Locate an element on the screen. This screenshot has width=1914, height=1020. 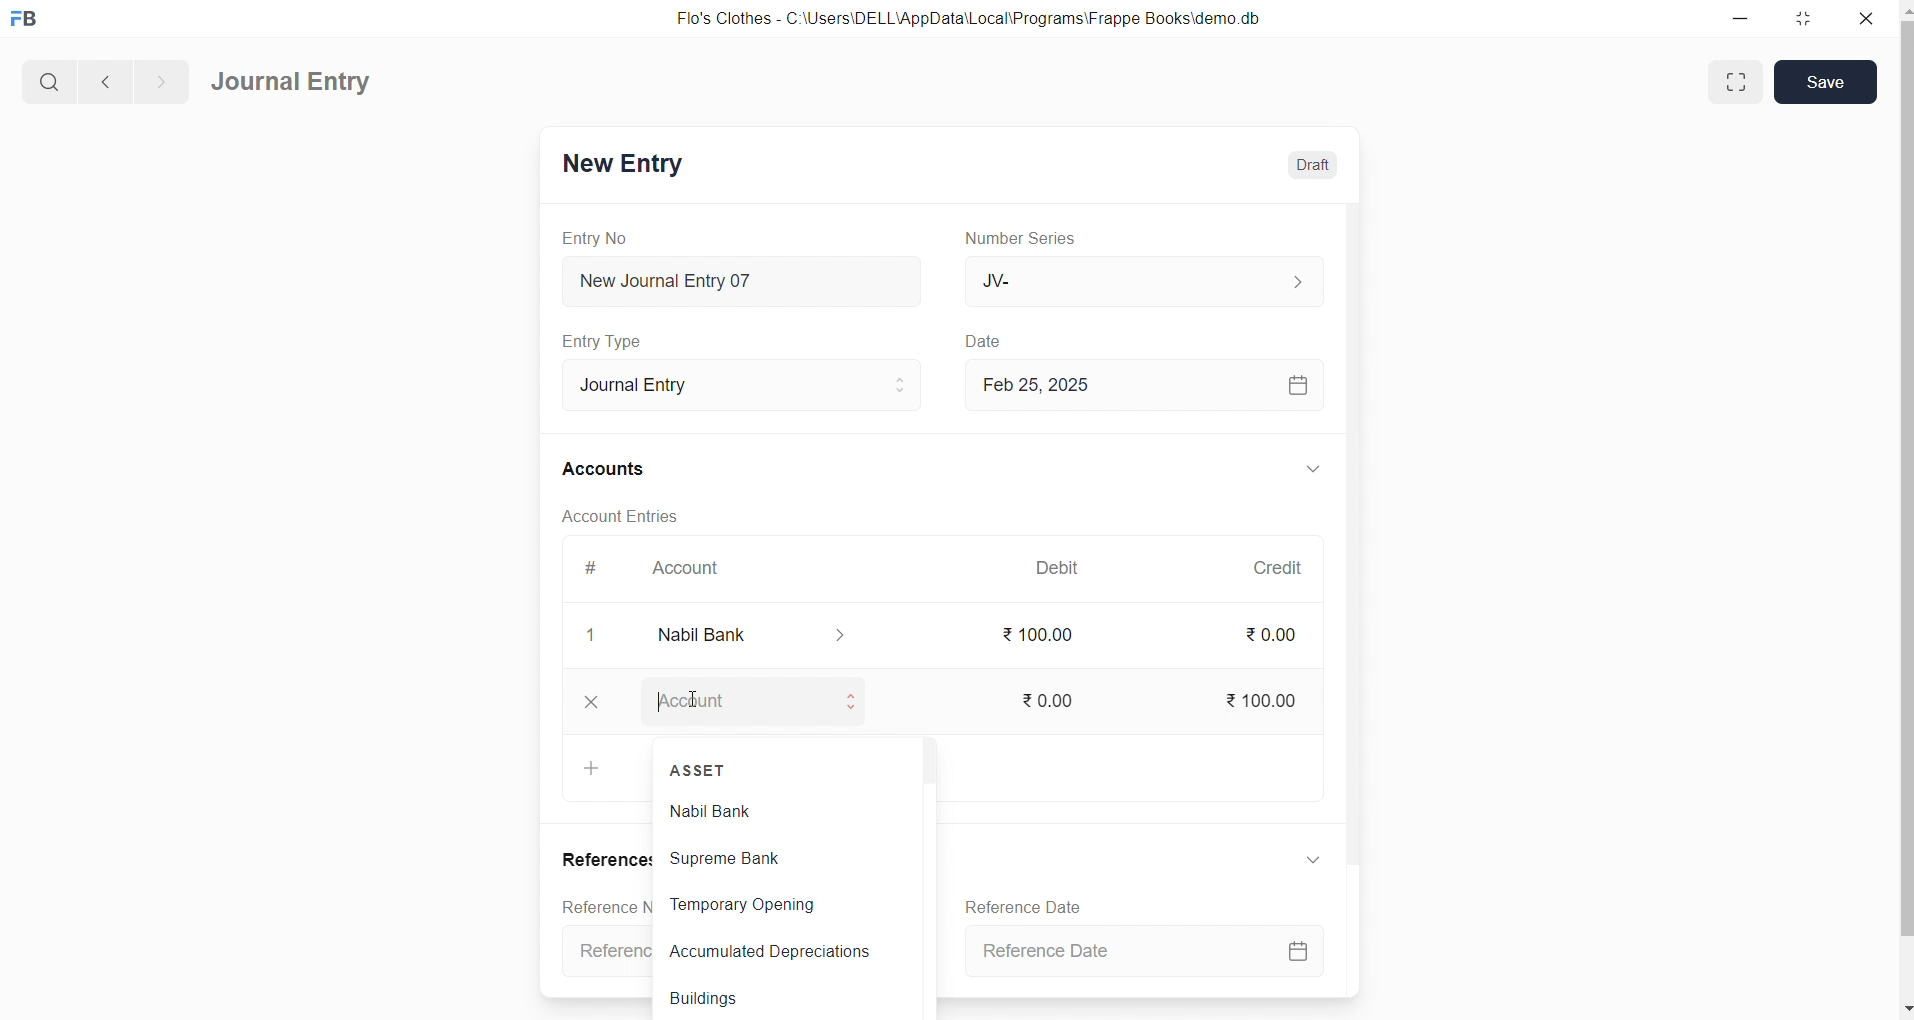
₹ 100.00 is located at coordinates (1266, 697).